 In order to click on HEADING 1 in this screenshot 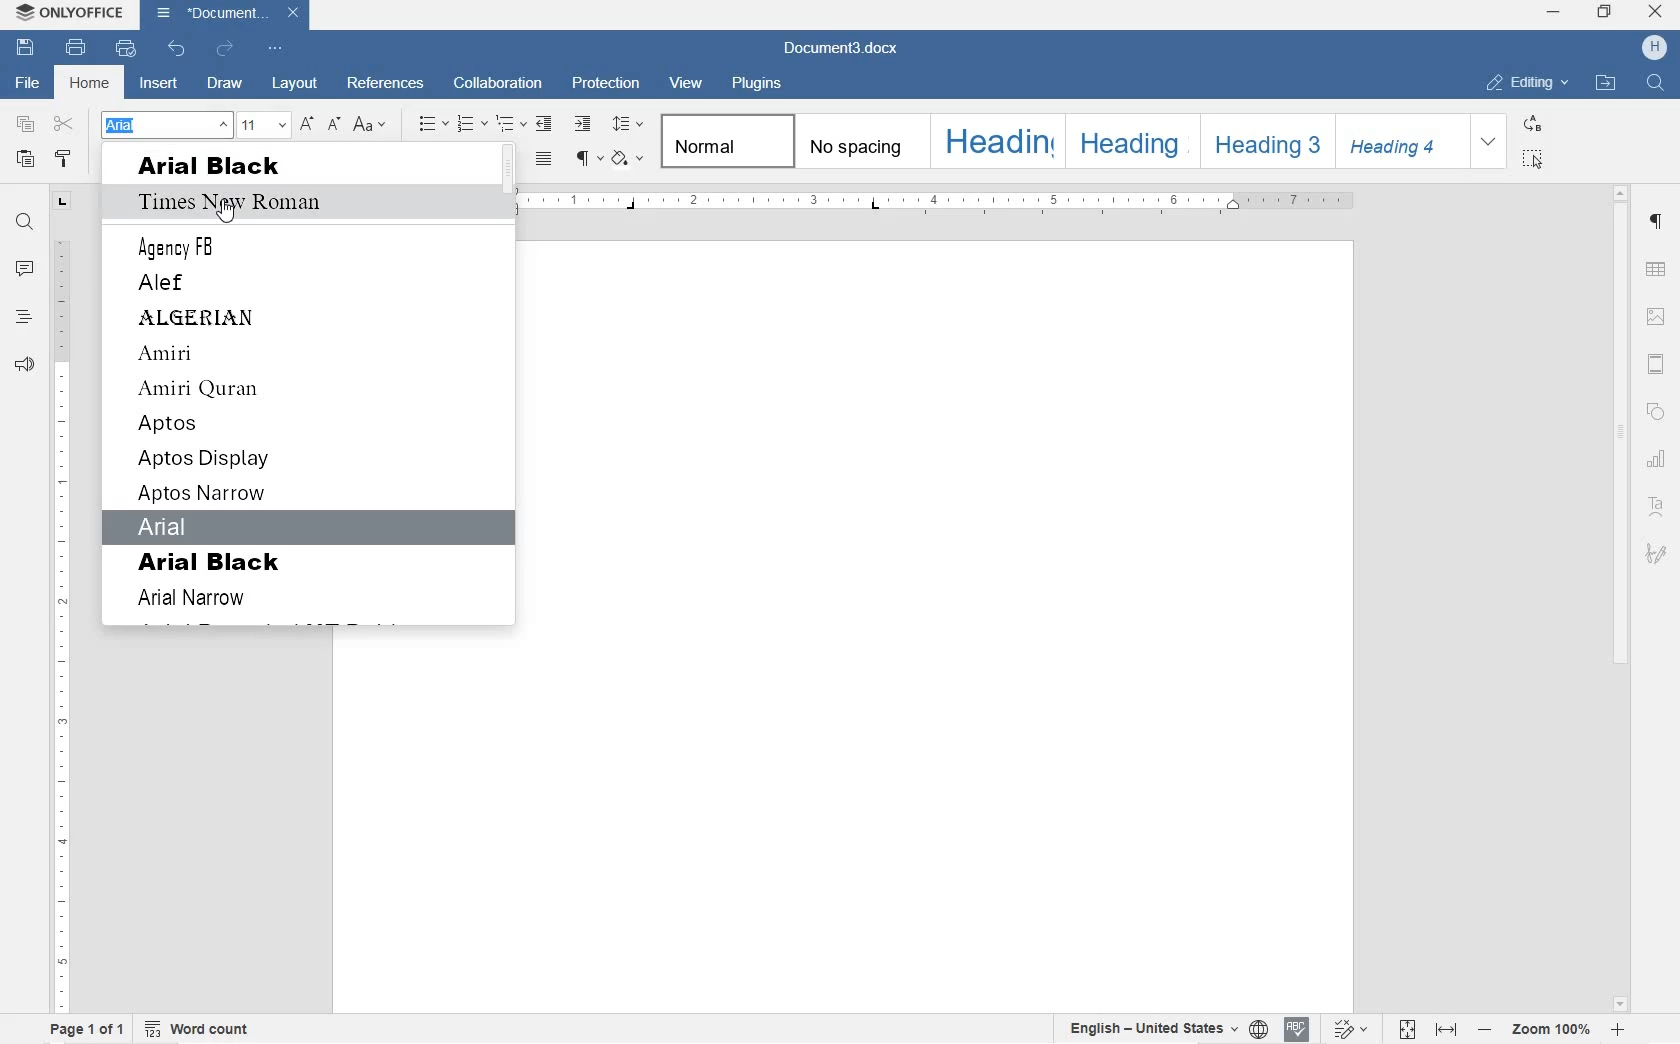, I will do `click(995, 140)`.